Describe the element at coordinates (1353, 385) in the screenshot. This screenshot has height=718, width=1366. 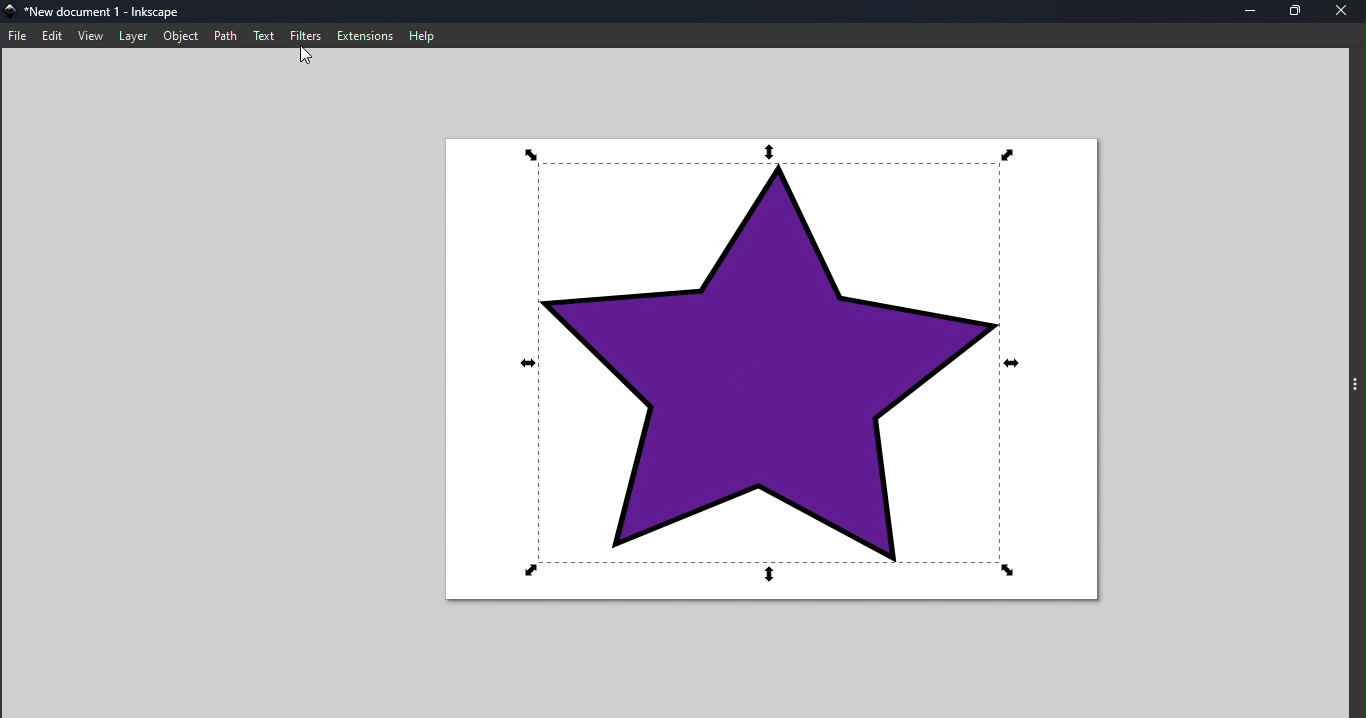
I see `Toggle command panel` at that location.